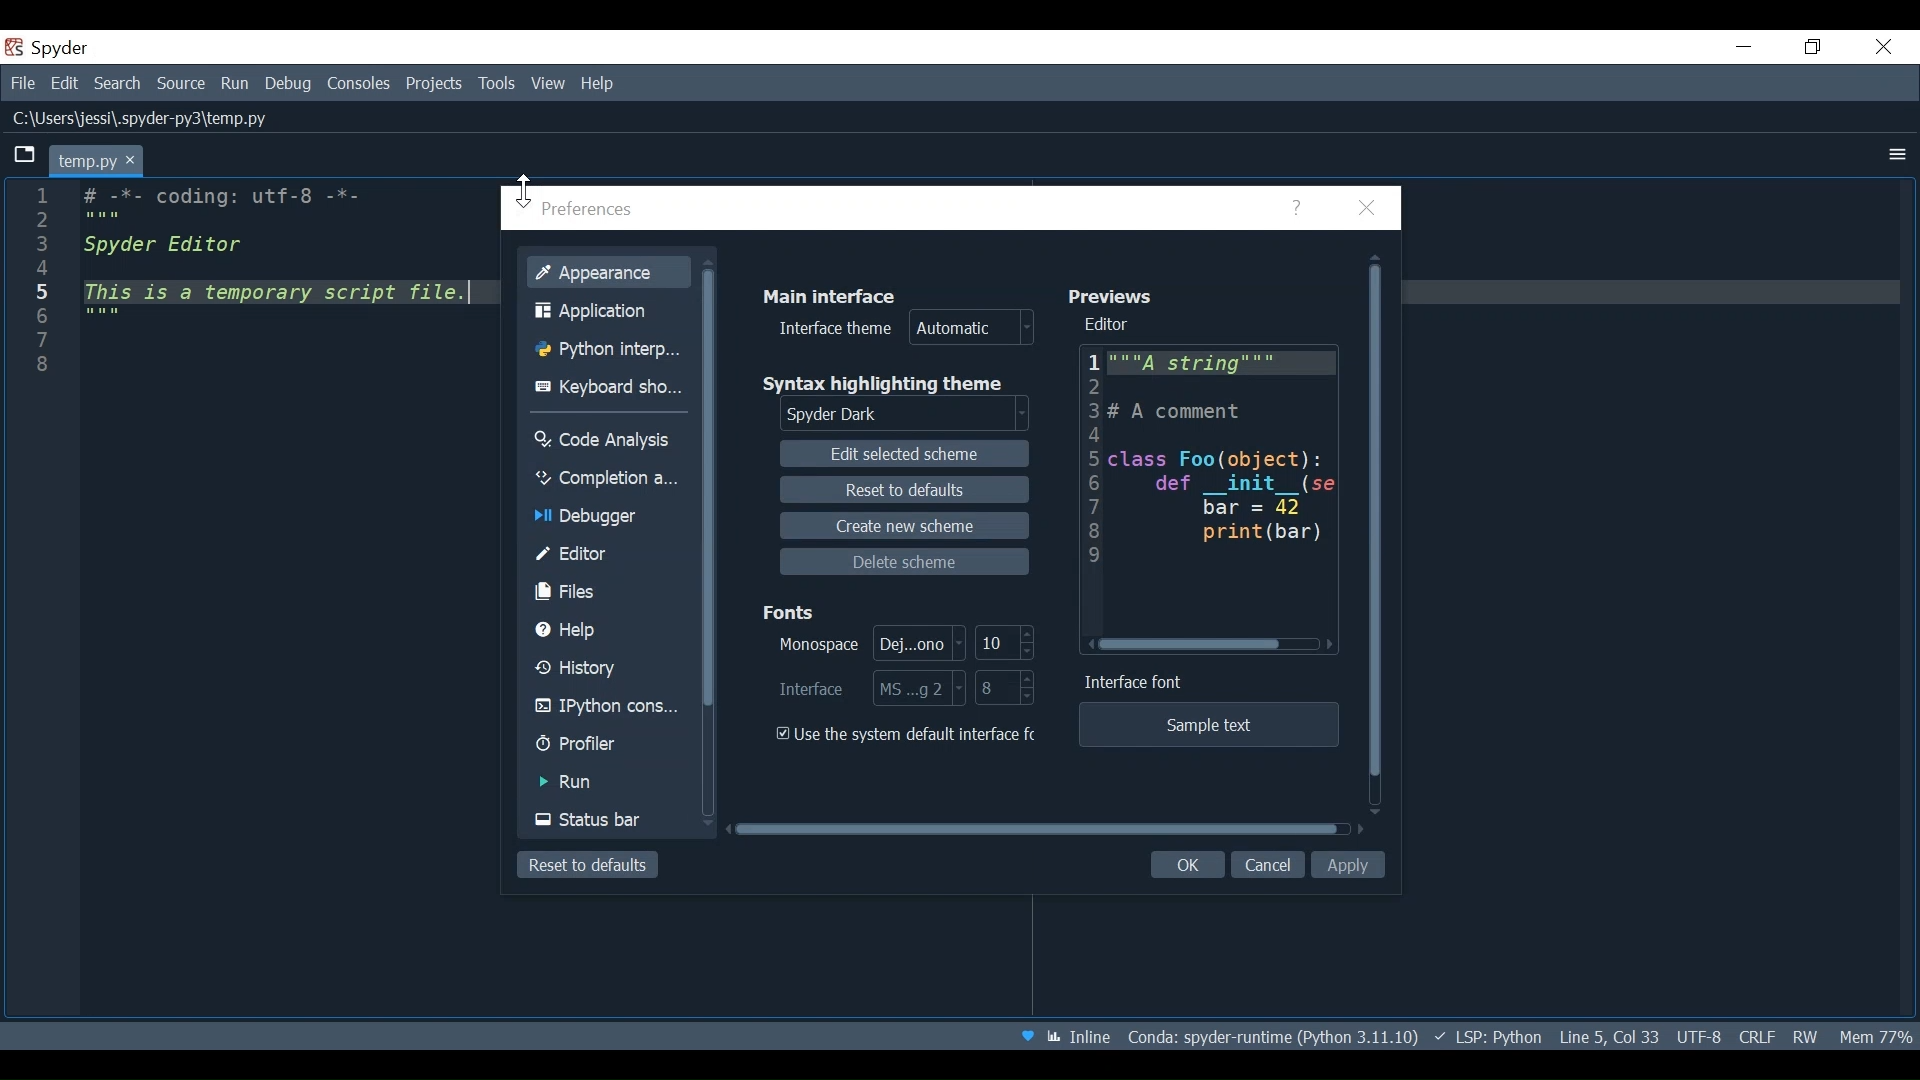  I want to click on Completions, so click(608, 478).